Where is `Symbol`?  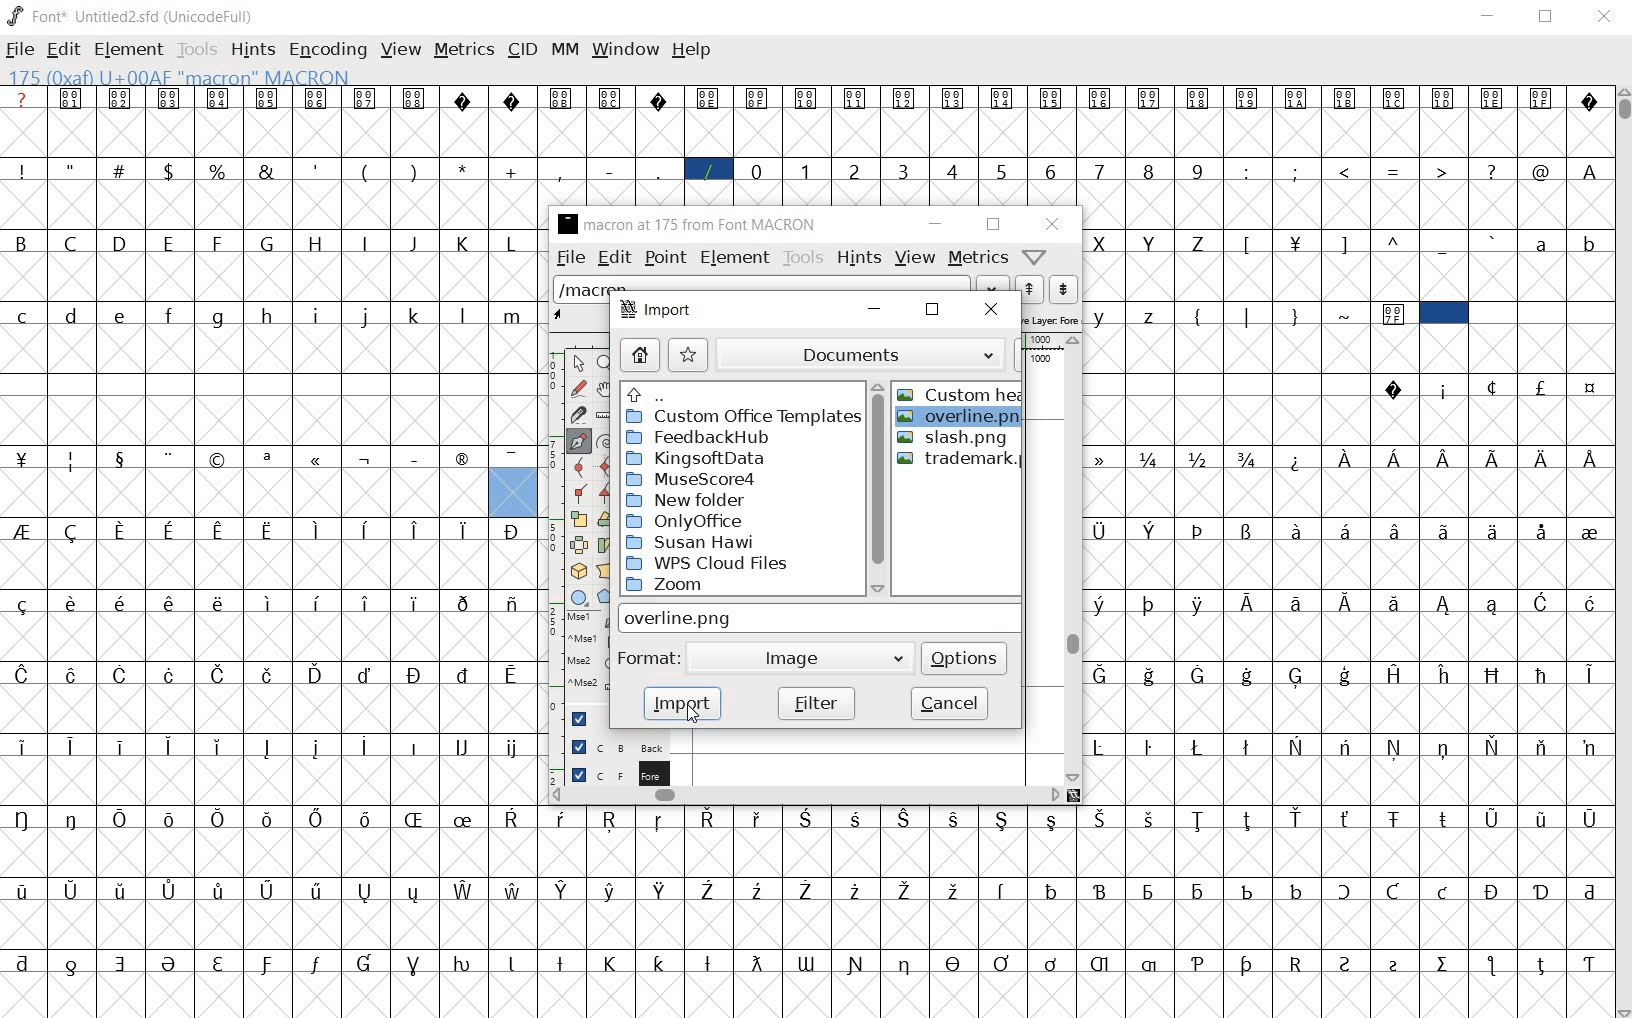 Symbol is located at coordinates (1295, 602).